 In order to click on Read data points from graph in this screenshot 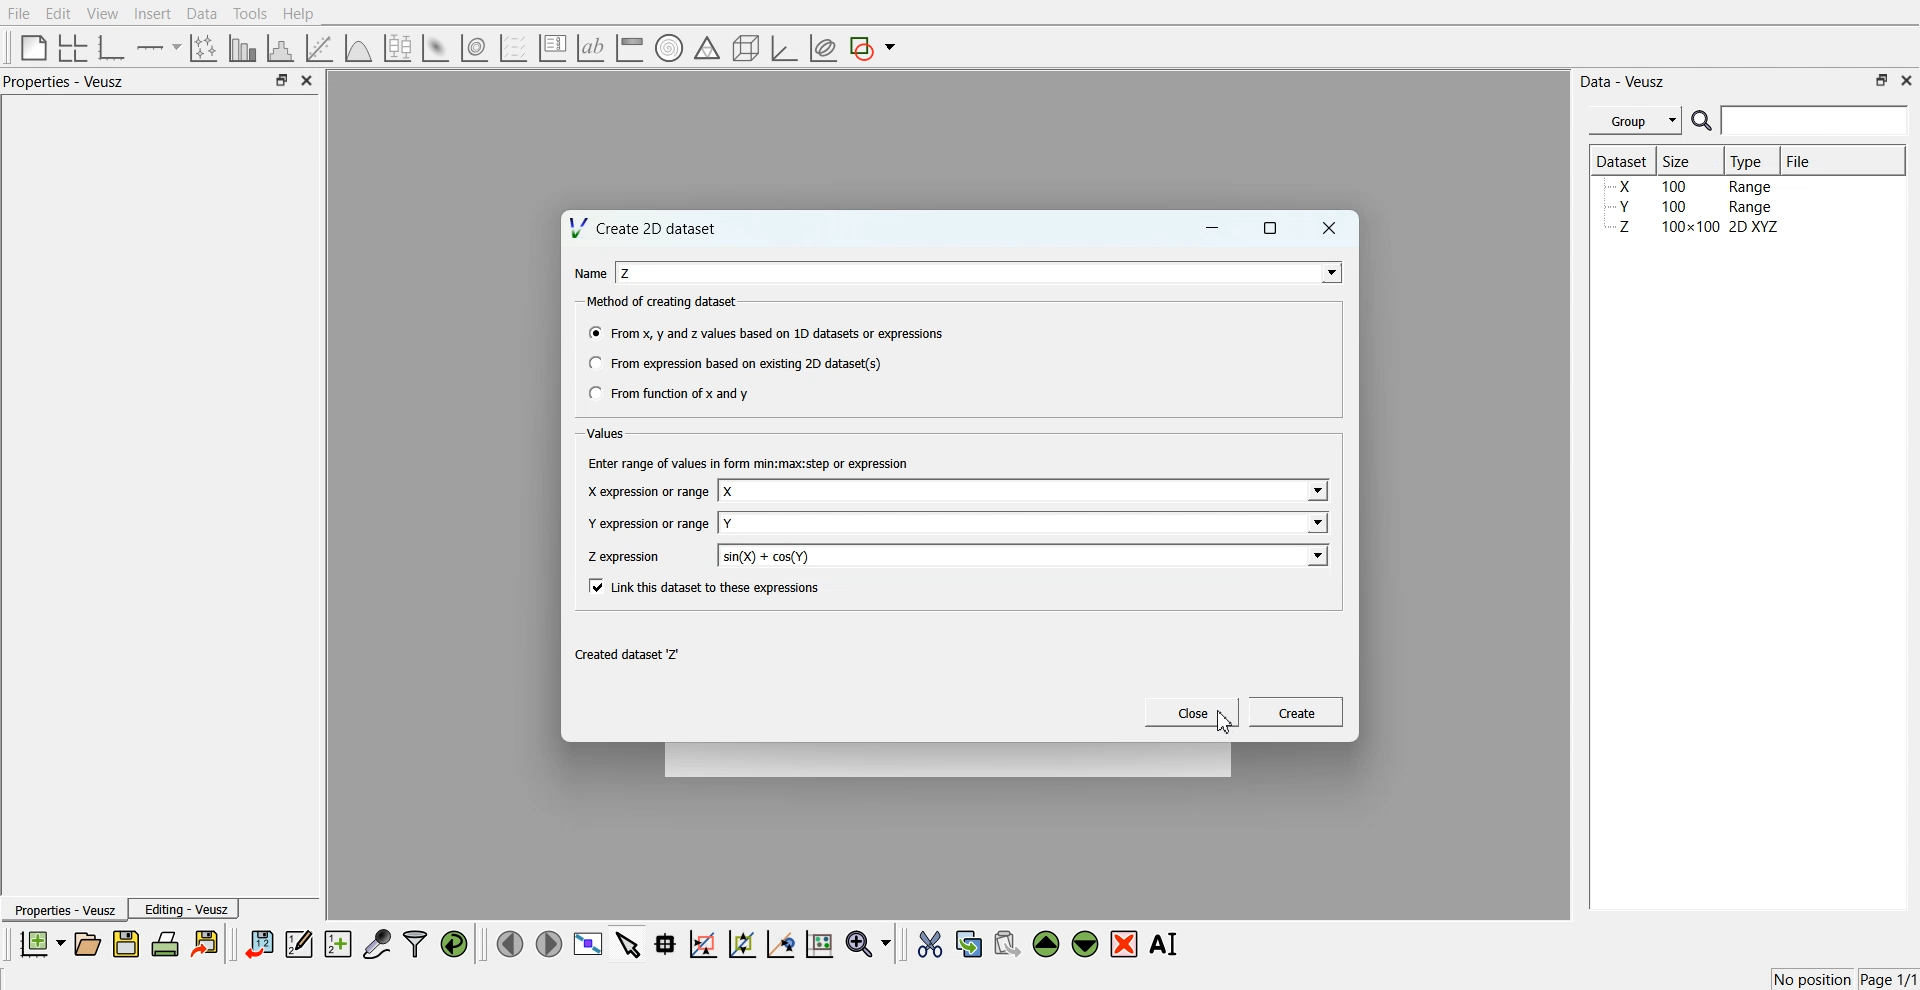, I will do `click(666, 943)`.